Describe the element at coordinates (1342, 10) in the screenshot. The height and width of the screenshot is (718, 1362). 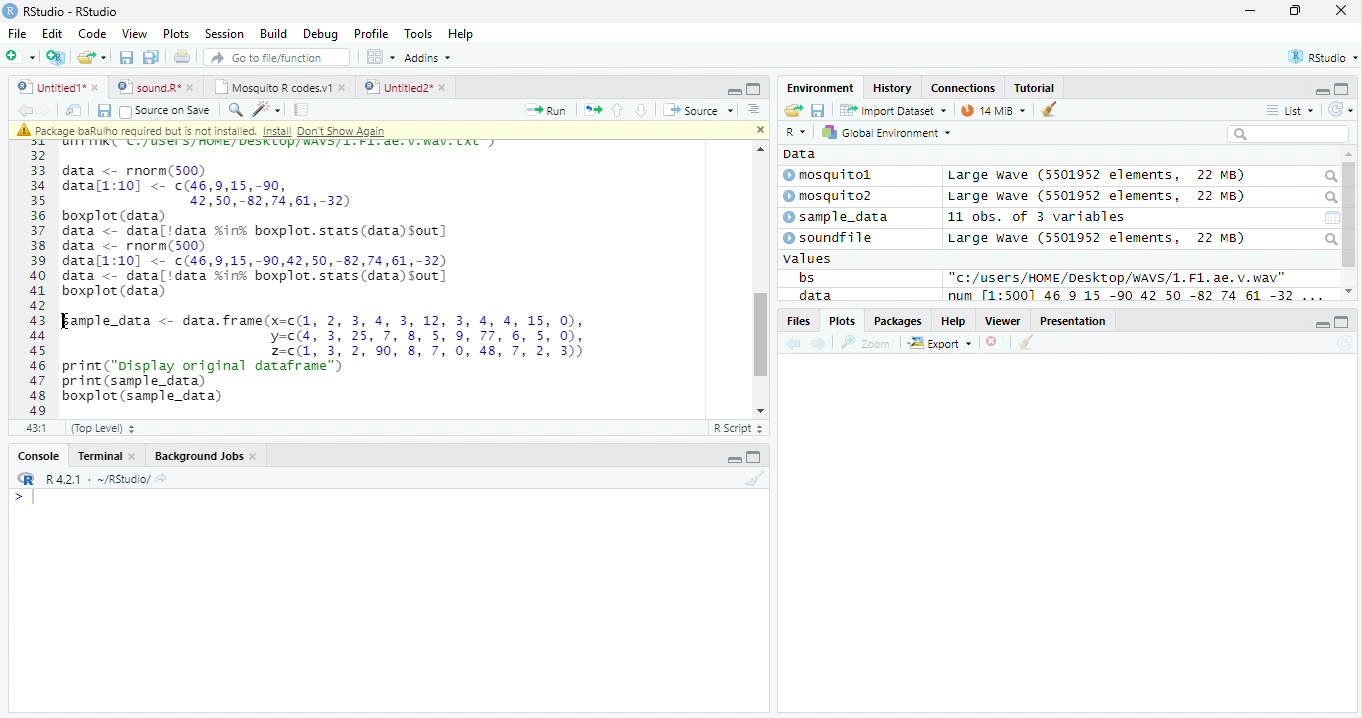
I see `closse` at that location.